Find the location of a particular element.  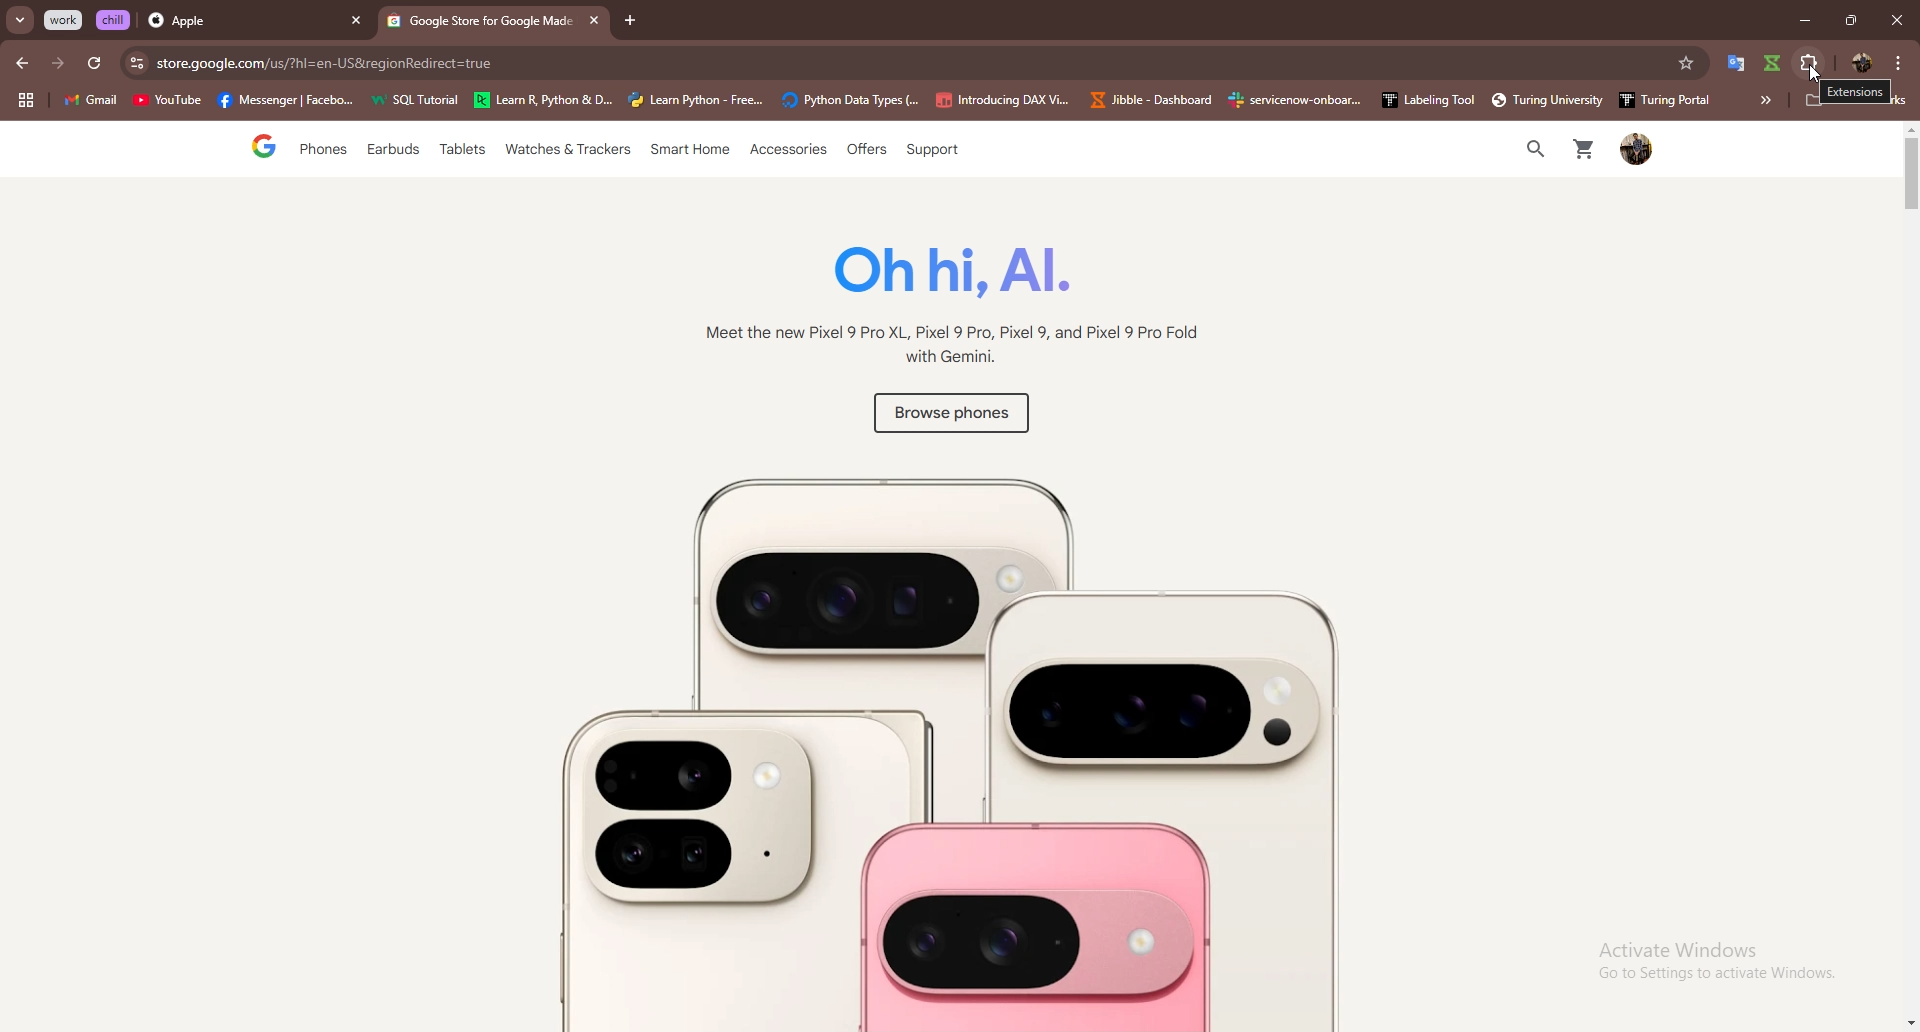

favorites is located at coordinates (1685, 63).